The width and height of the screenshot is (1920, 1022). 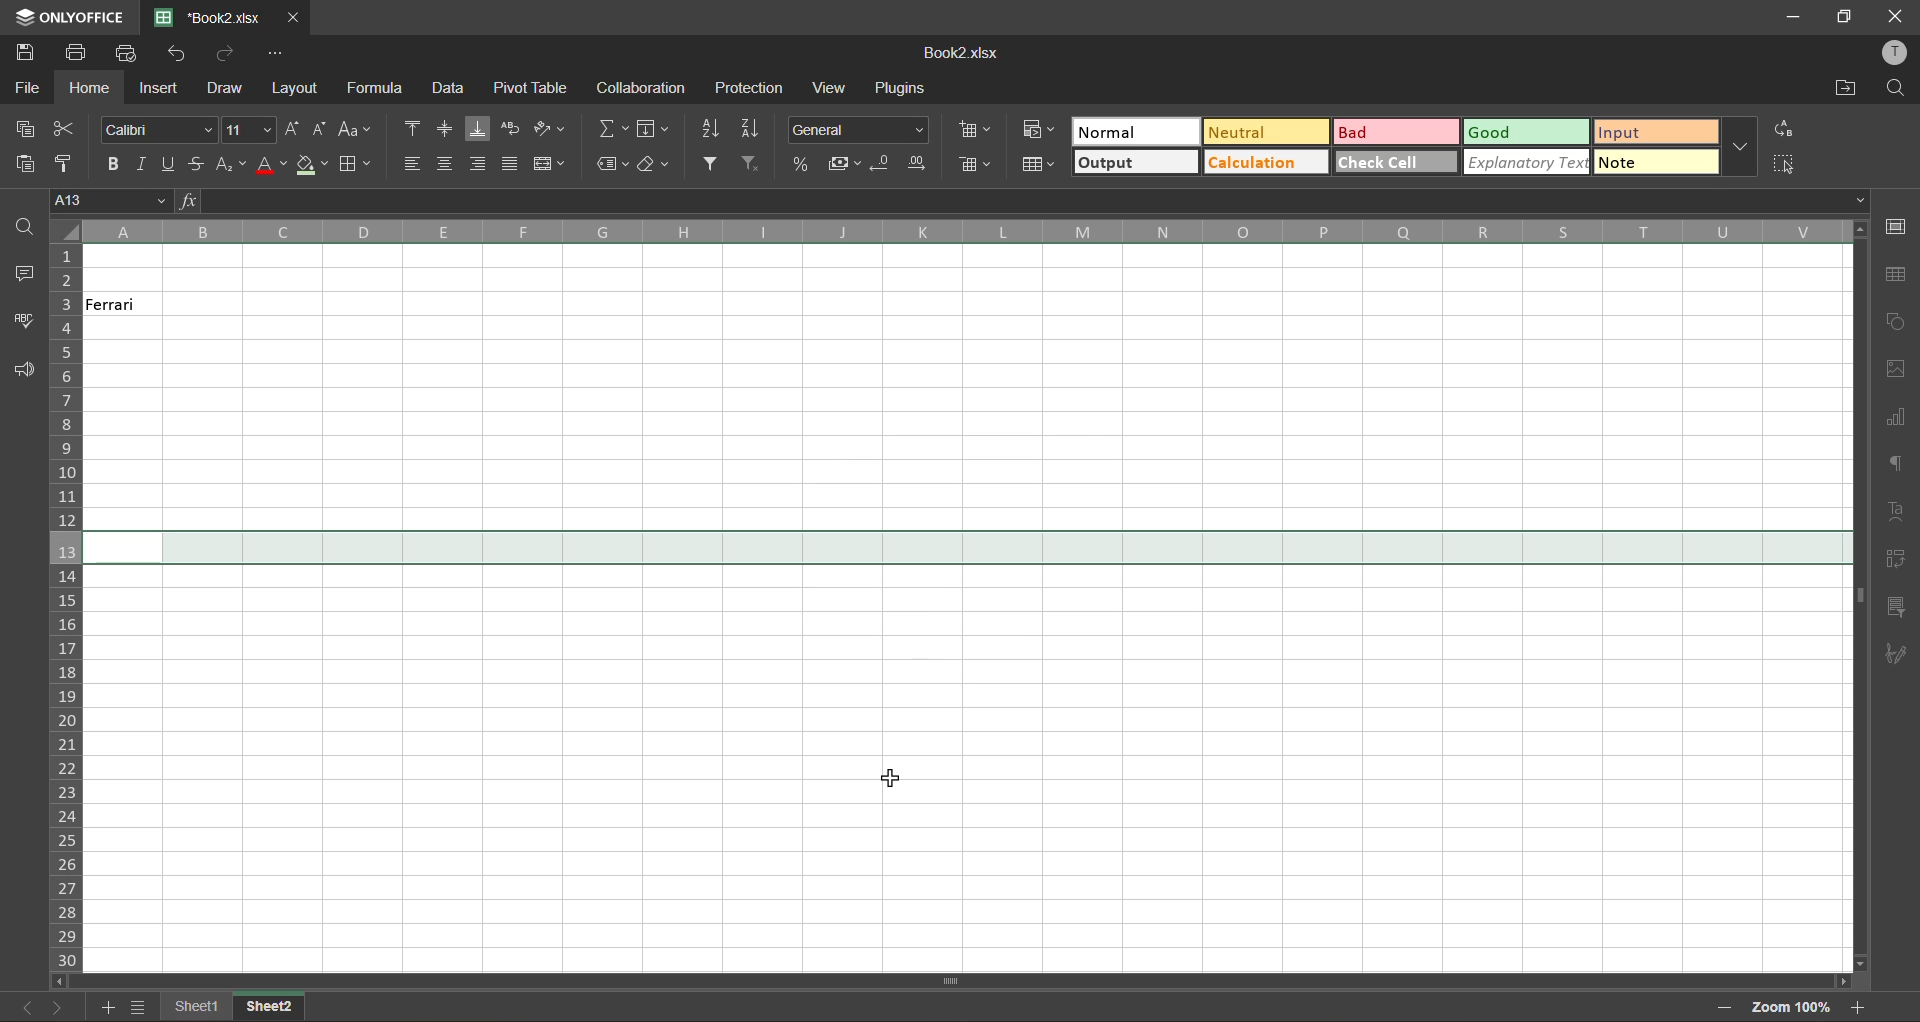 What do you see at coordinates (1781, 127) in the screenshot?
I see `replace` at bounding box center [1781, 127].